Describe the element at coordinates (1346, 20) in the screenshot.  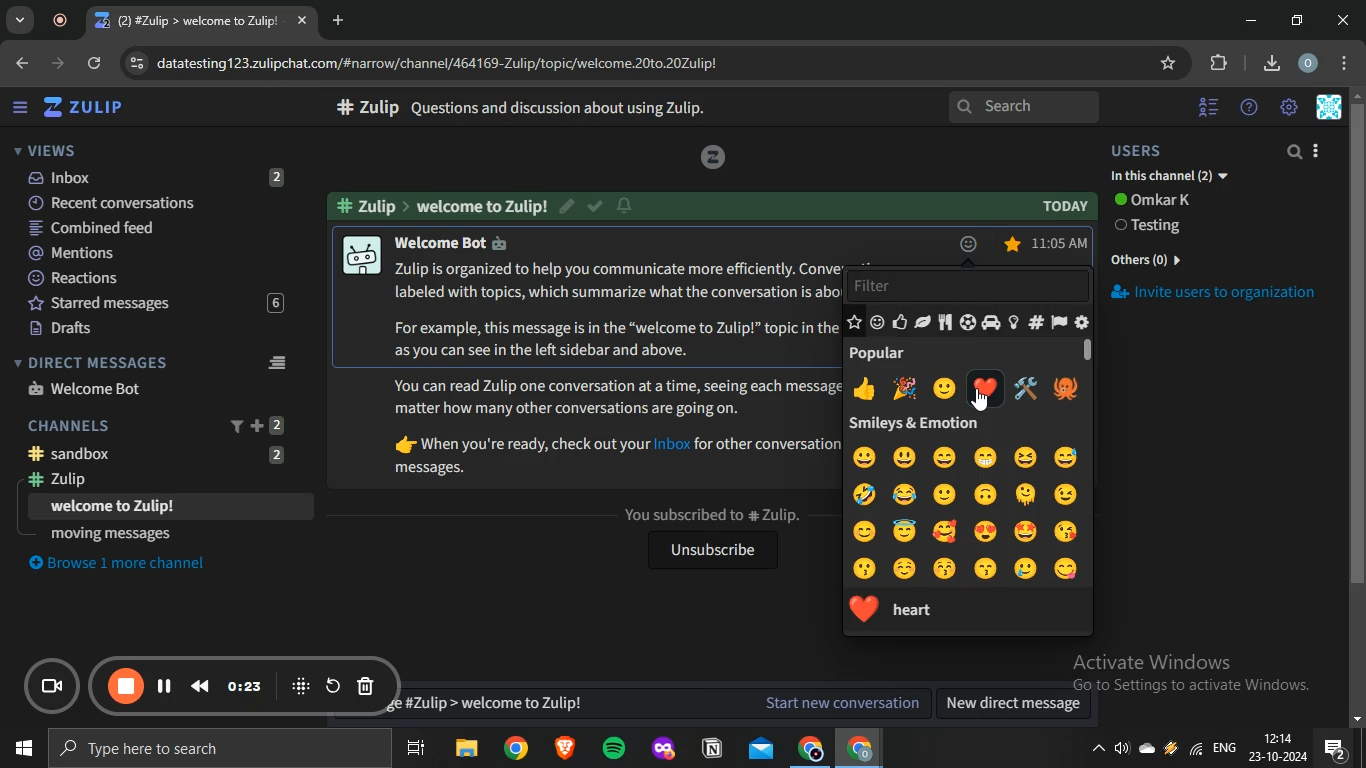
I see `close` at that location.